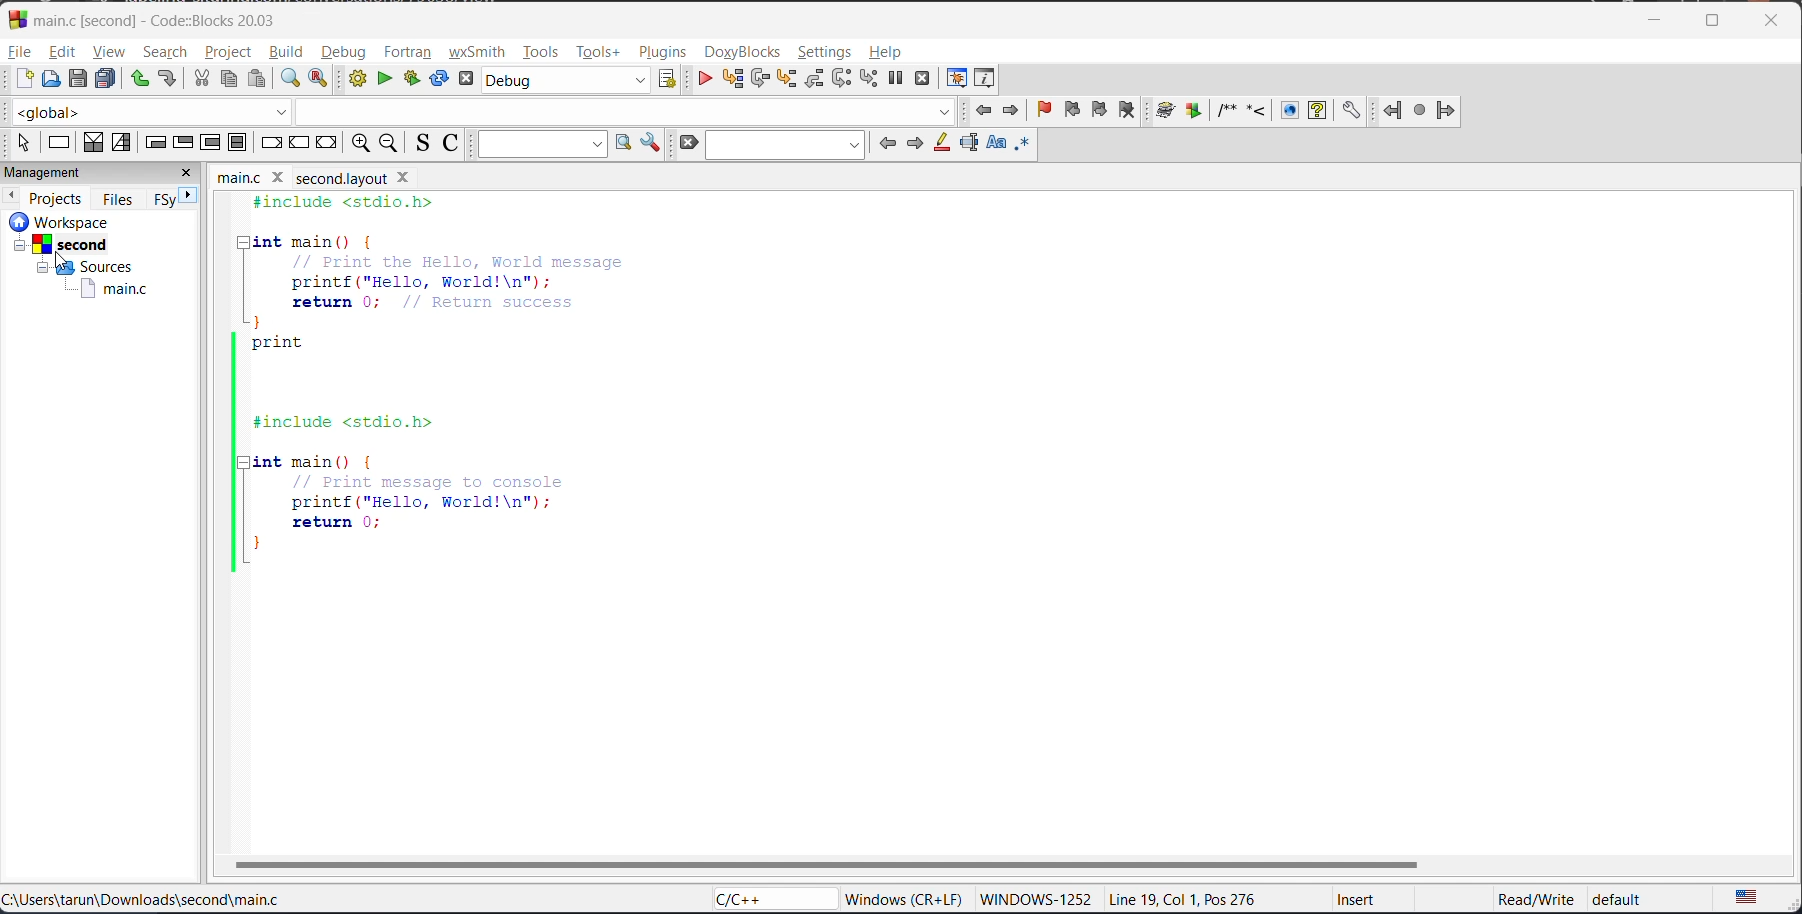 This screenshot has width=1802, height=914. What do you see at coordinates (54, 197) in the screenshot?
I see `projects` at bounding box center [54, 197].